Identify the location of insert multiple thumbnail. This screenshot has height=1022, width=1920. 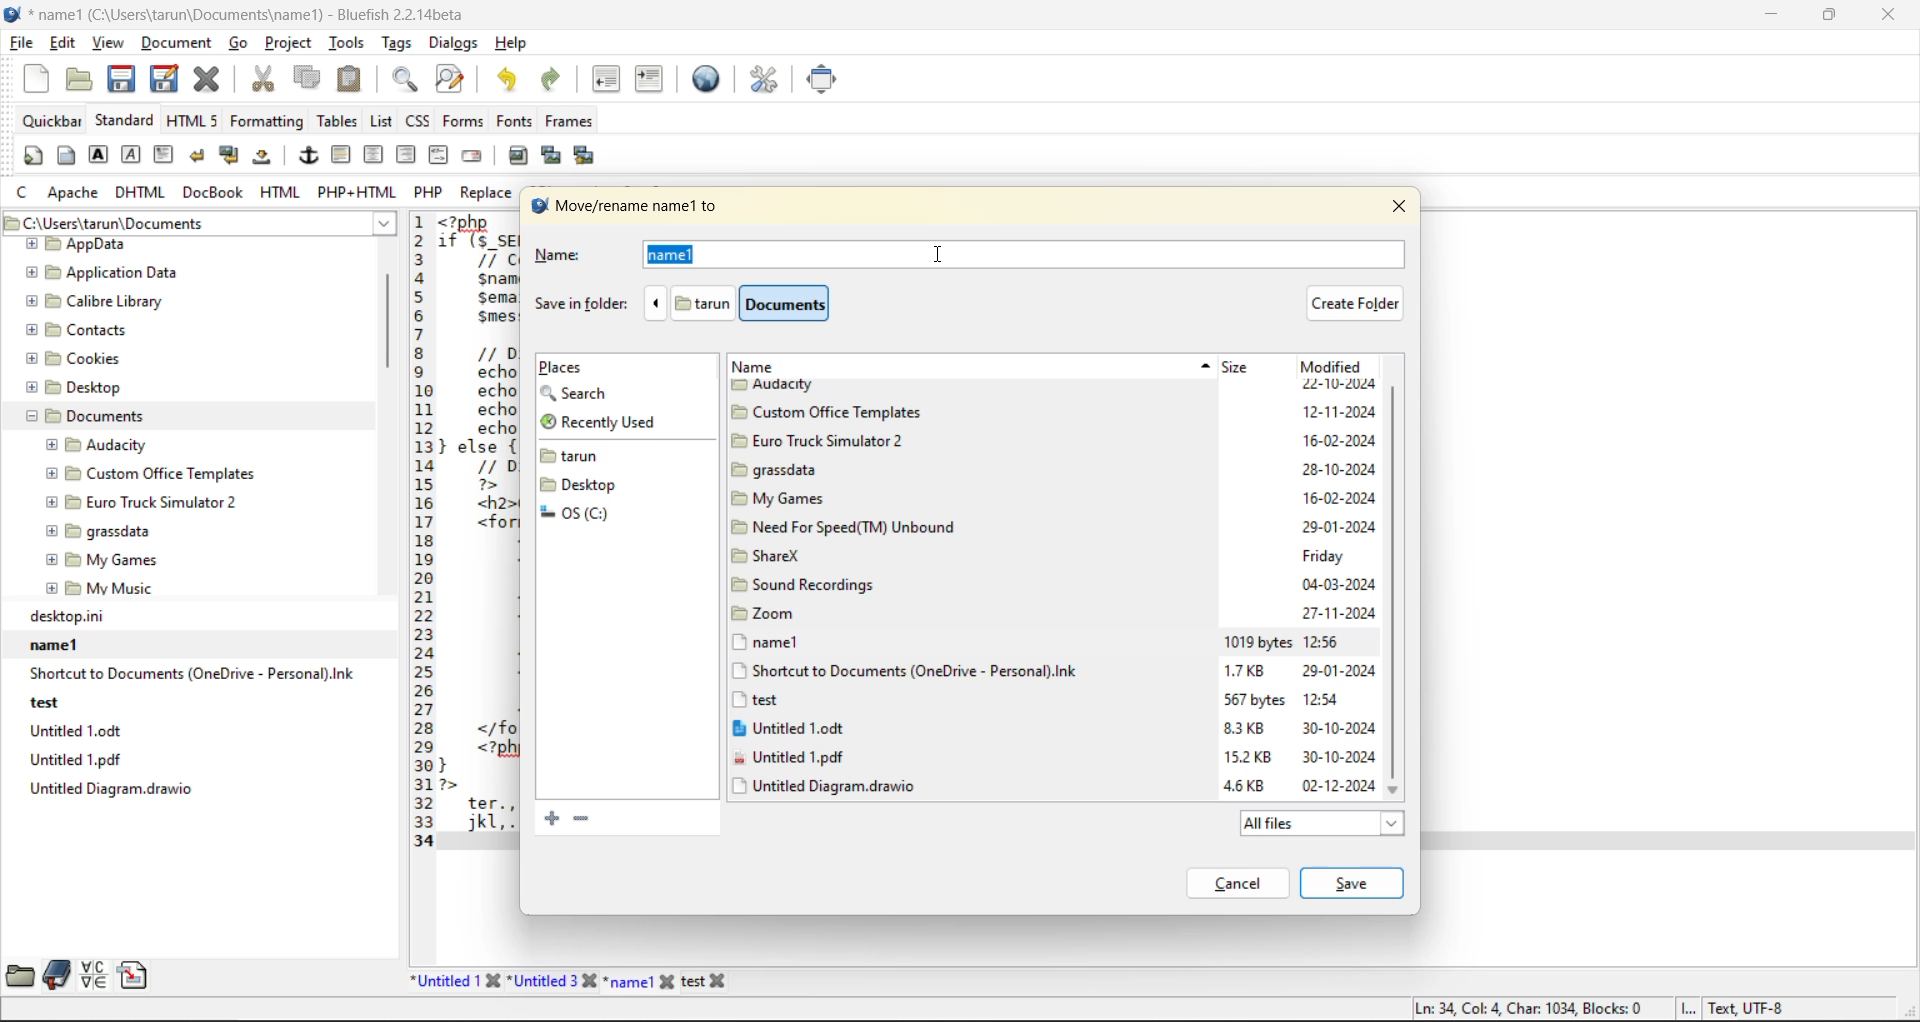
(582, 156).